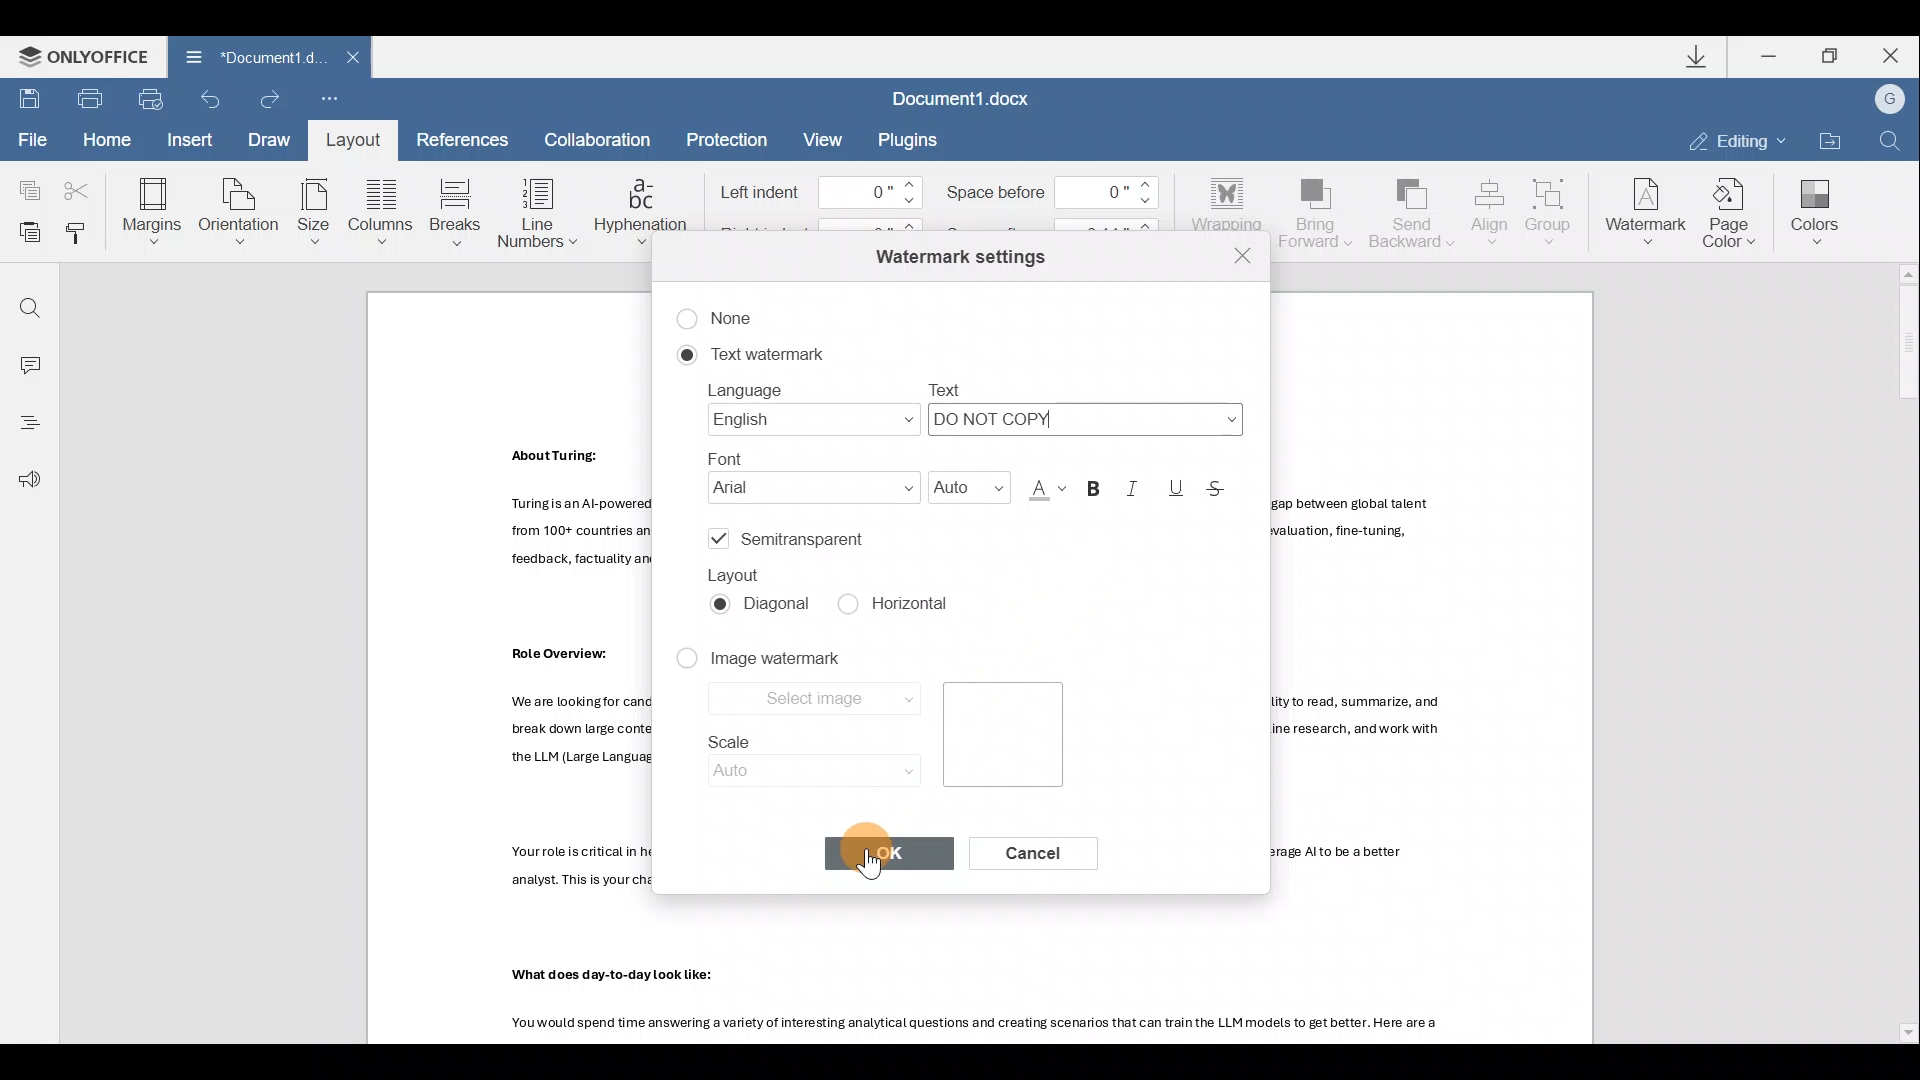 This screenshot has height=1080, width=1920. Describe the element at coordinates (247, 55) in the screenshot. I see `Document1 d.` at that location.